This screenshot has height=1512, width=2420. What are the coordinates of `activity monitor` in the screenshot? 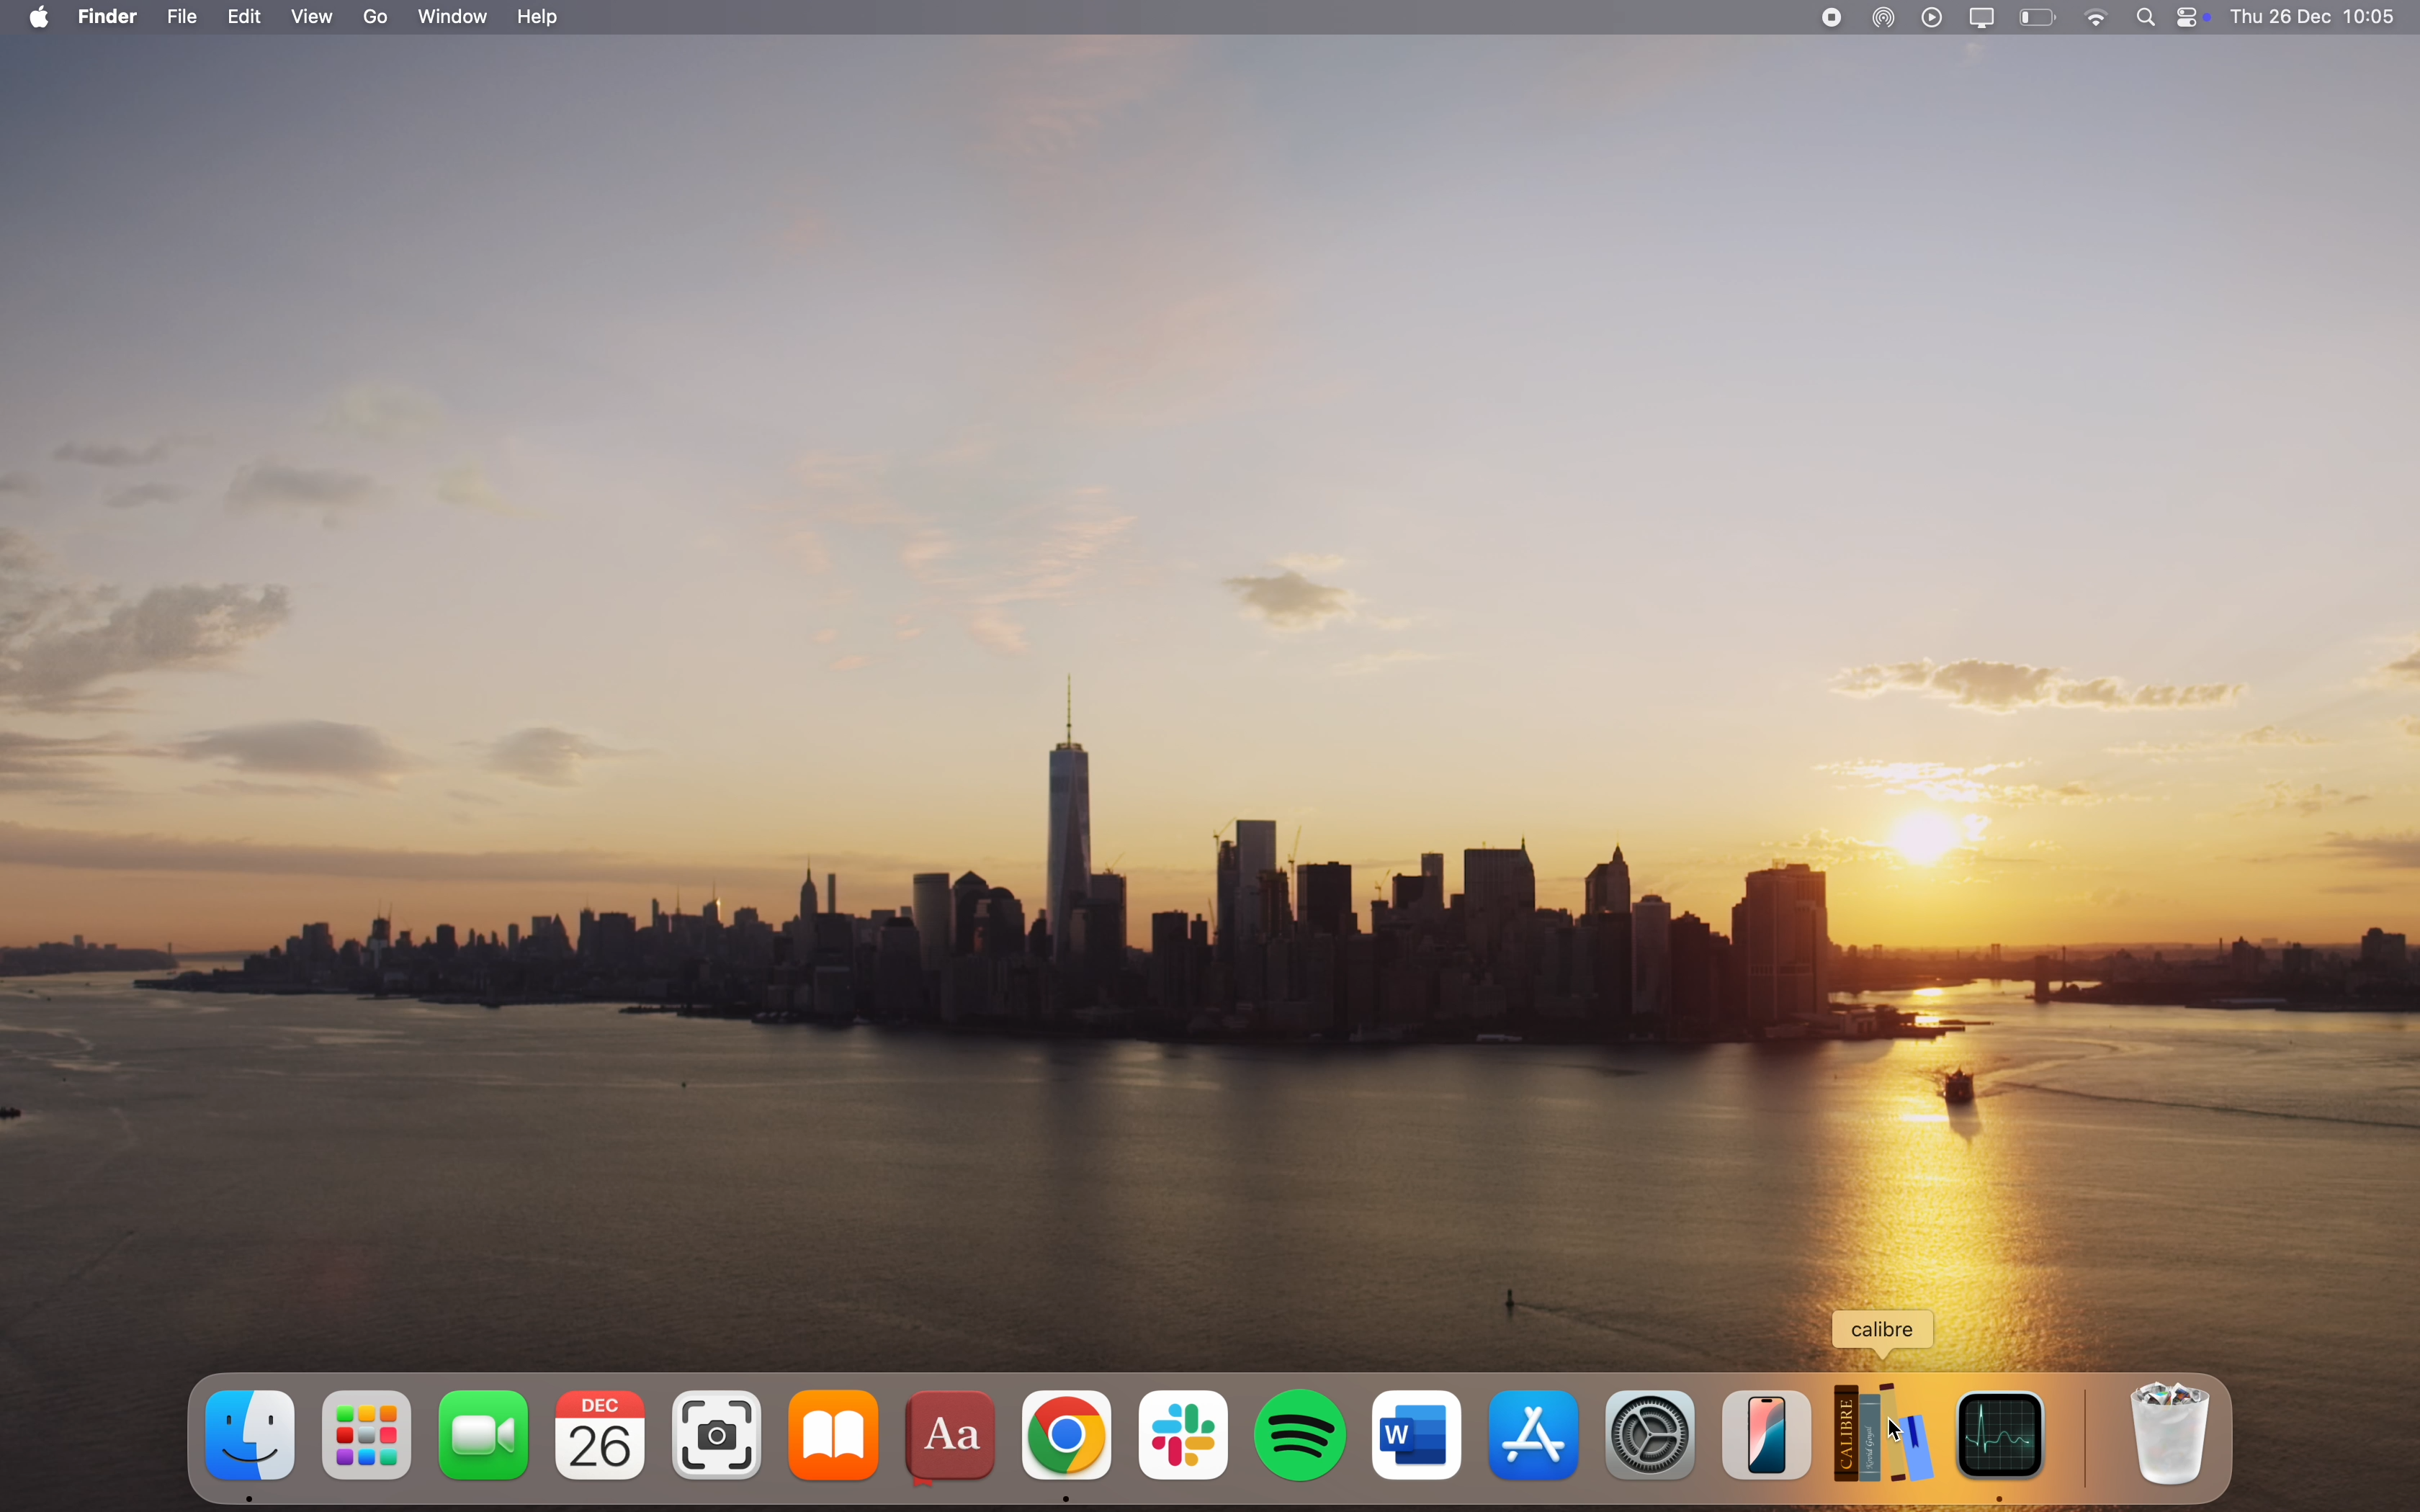 It's located at (2006, 1444).